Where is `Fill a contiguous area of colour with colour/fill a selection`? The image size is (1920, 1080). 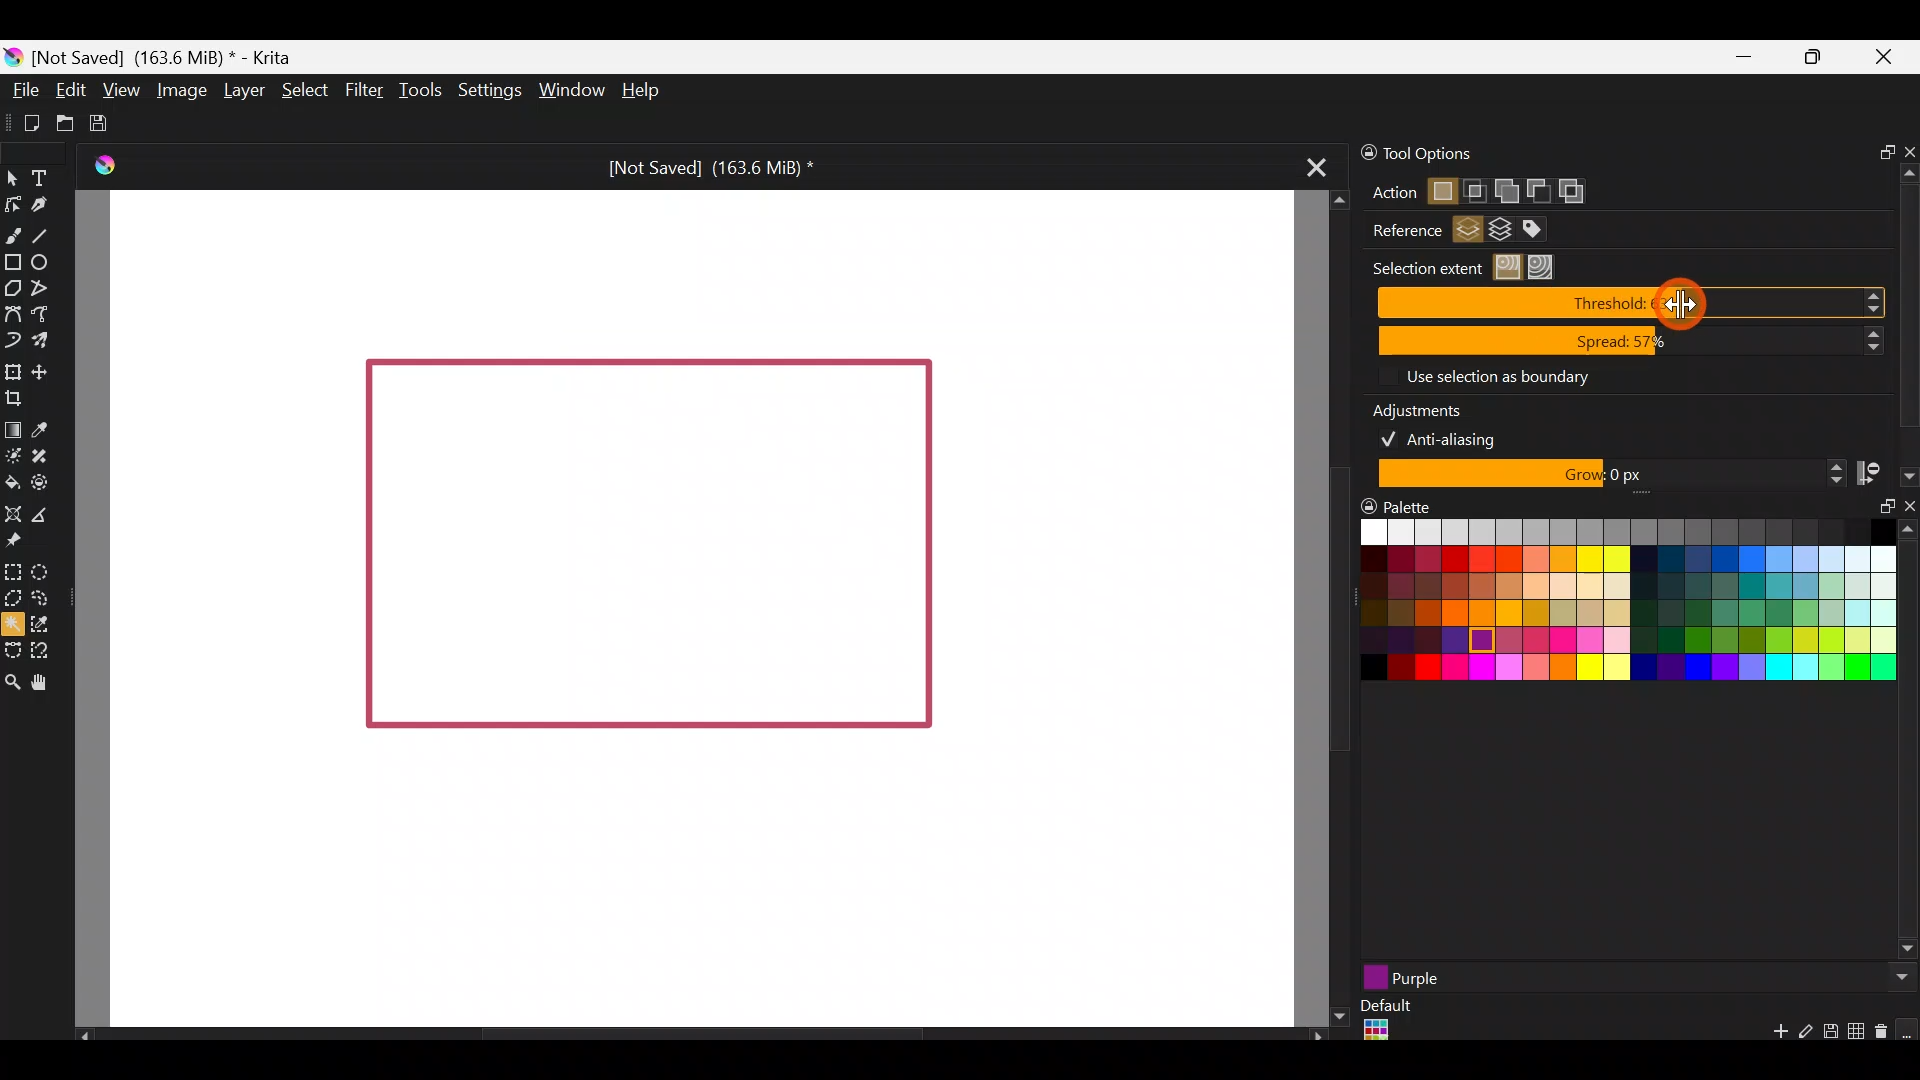 Fill a contiguous area of colour with colour/fill a selection is located at coordinates (12, 481).